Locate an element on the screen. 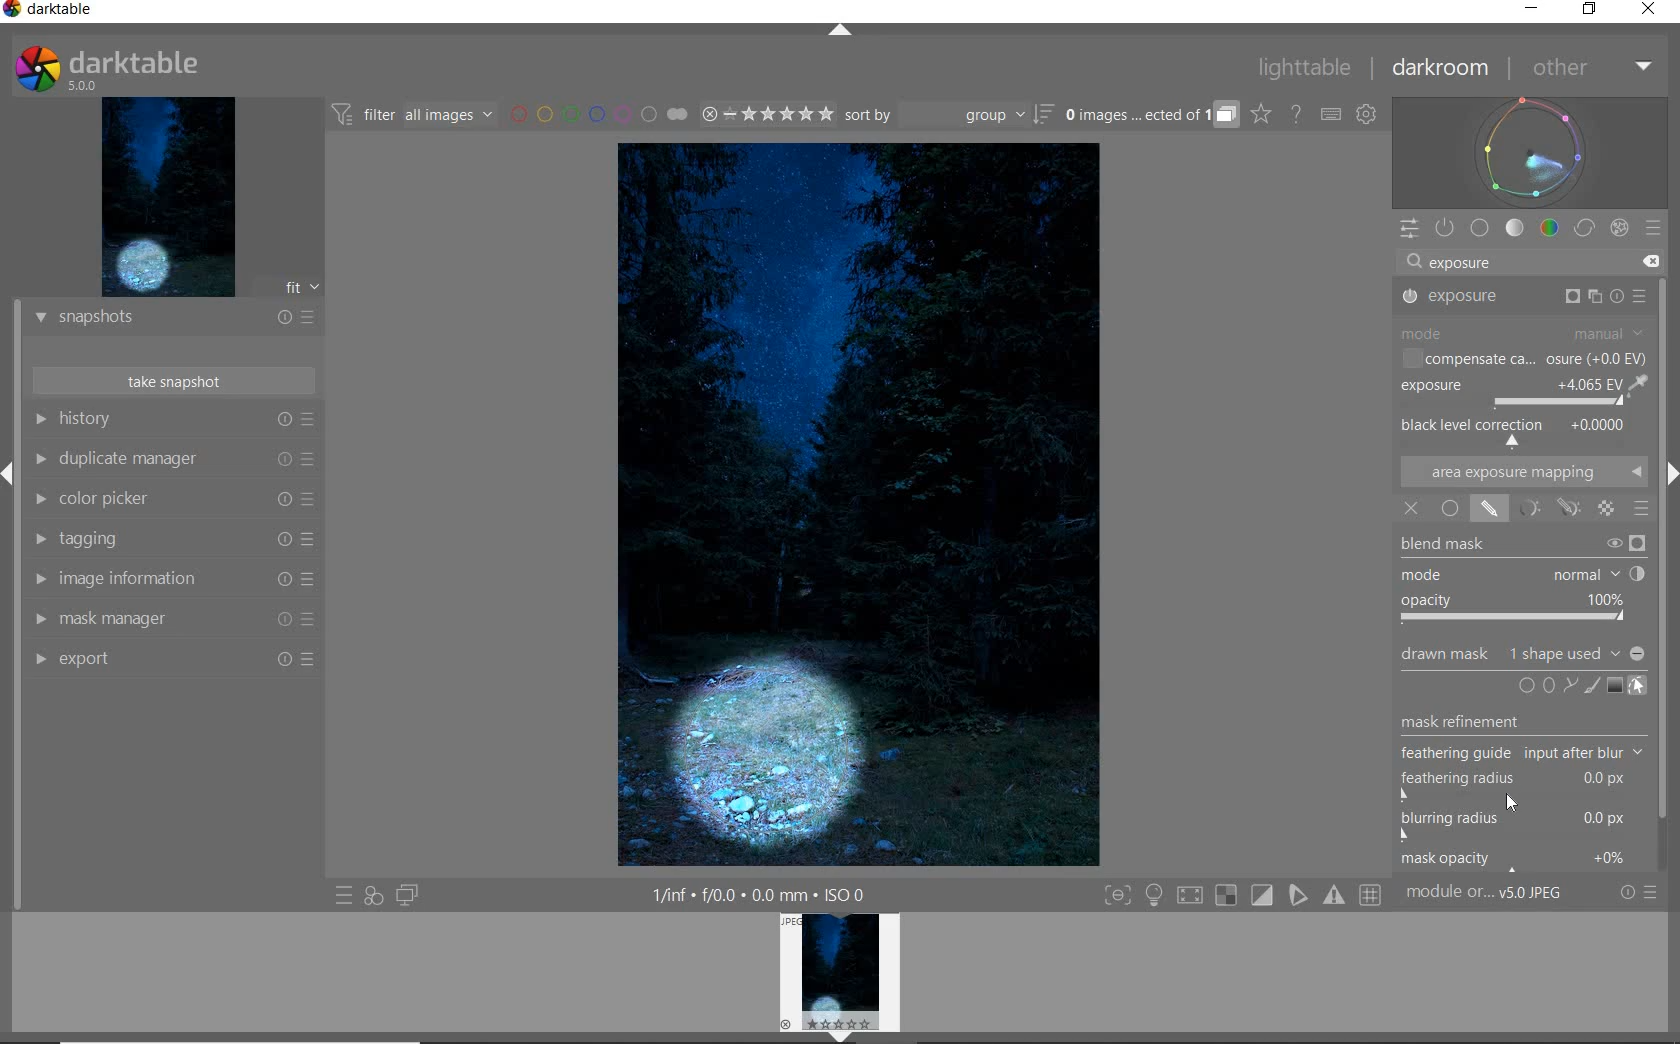  SCROLLBAR is located at coordinates (1670, 365).